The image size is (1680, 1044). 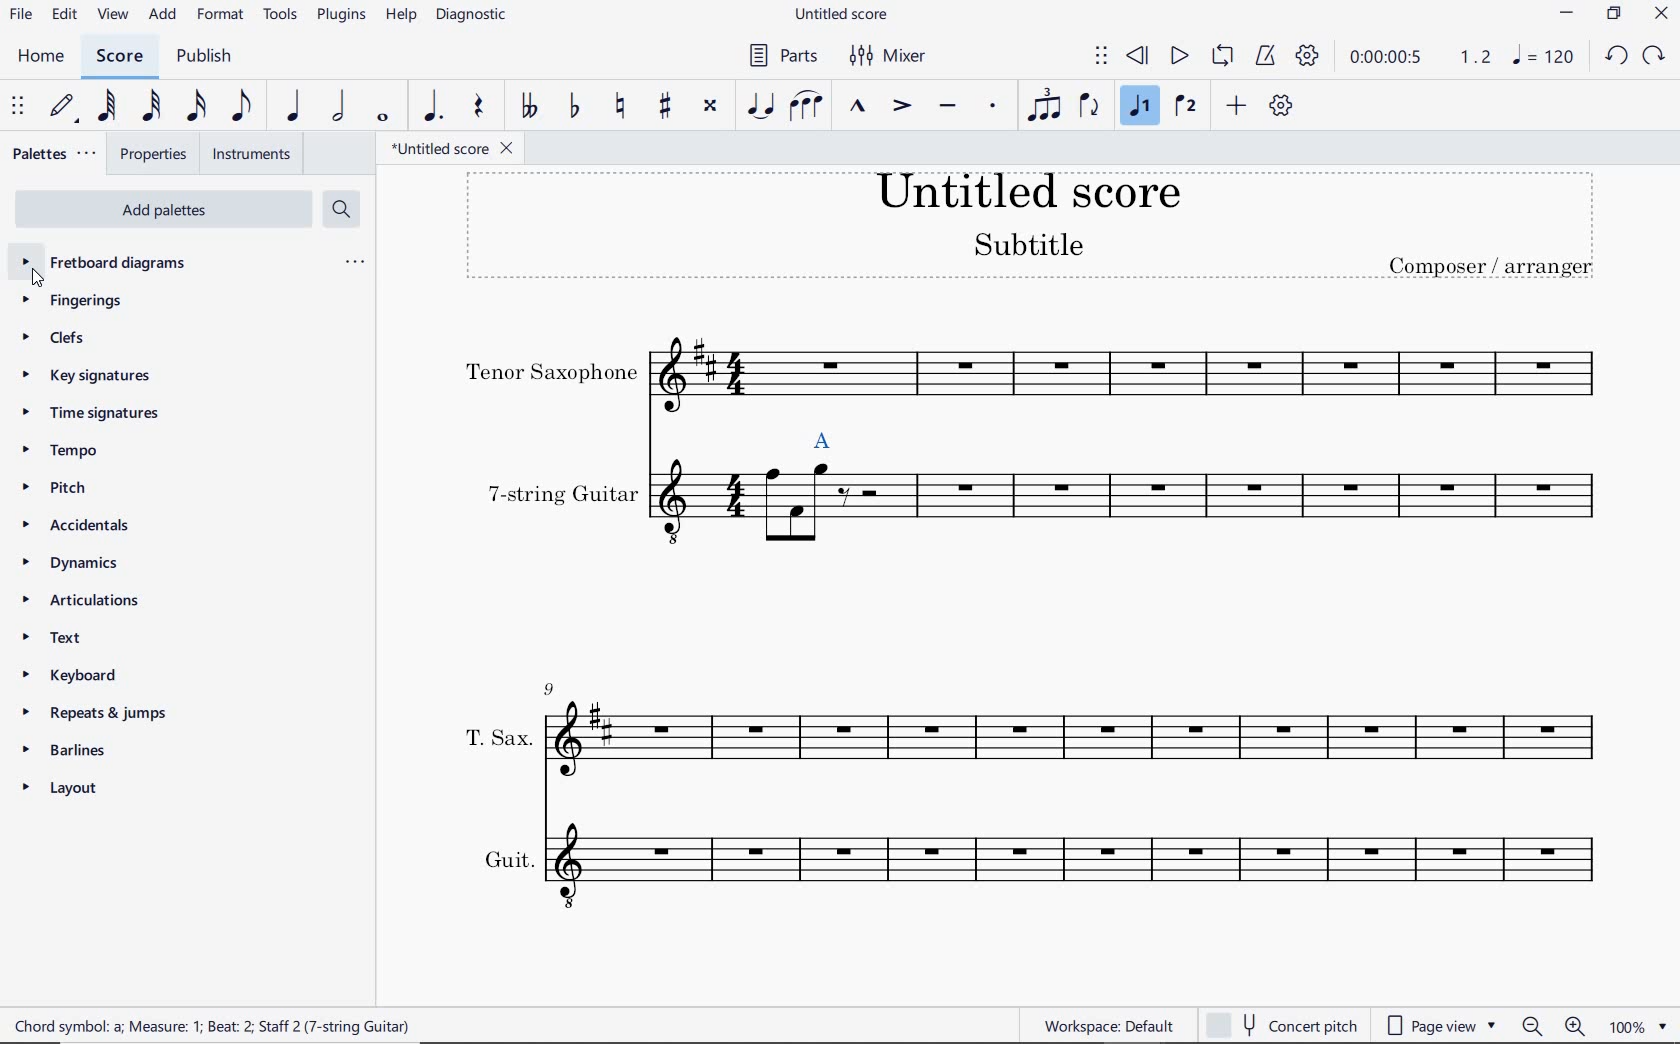 I want to click on SLUR, so click(x=807, y=104).